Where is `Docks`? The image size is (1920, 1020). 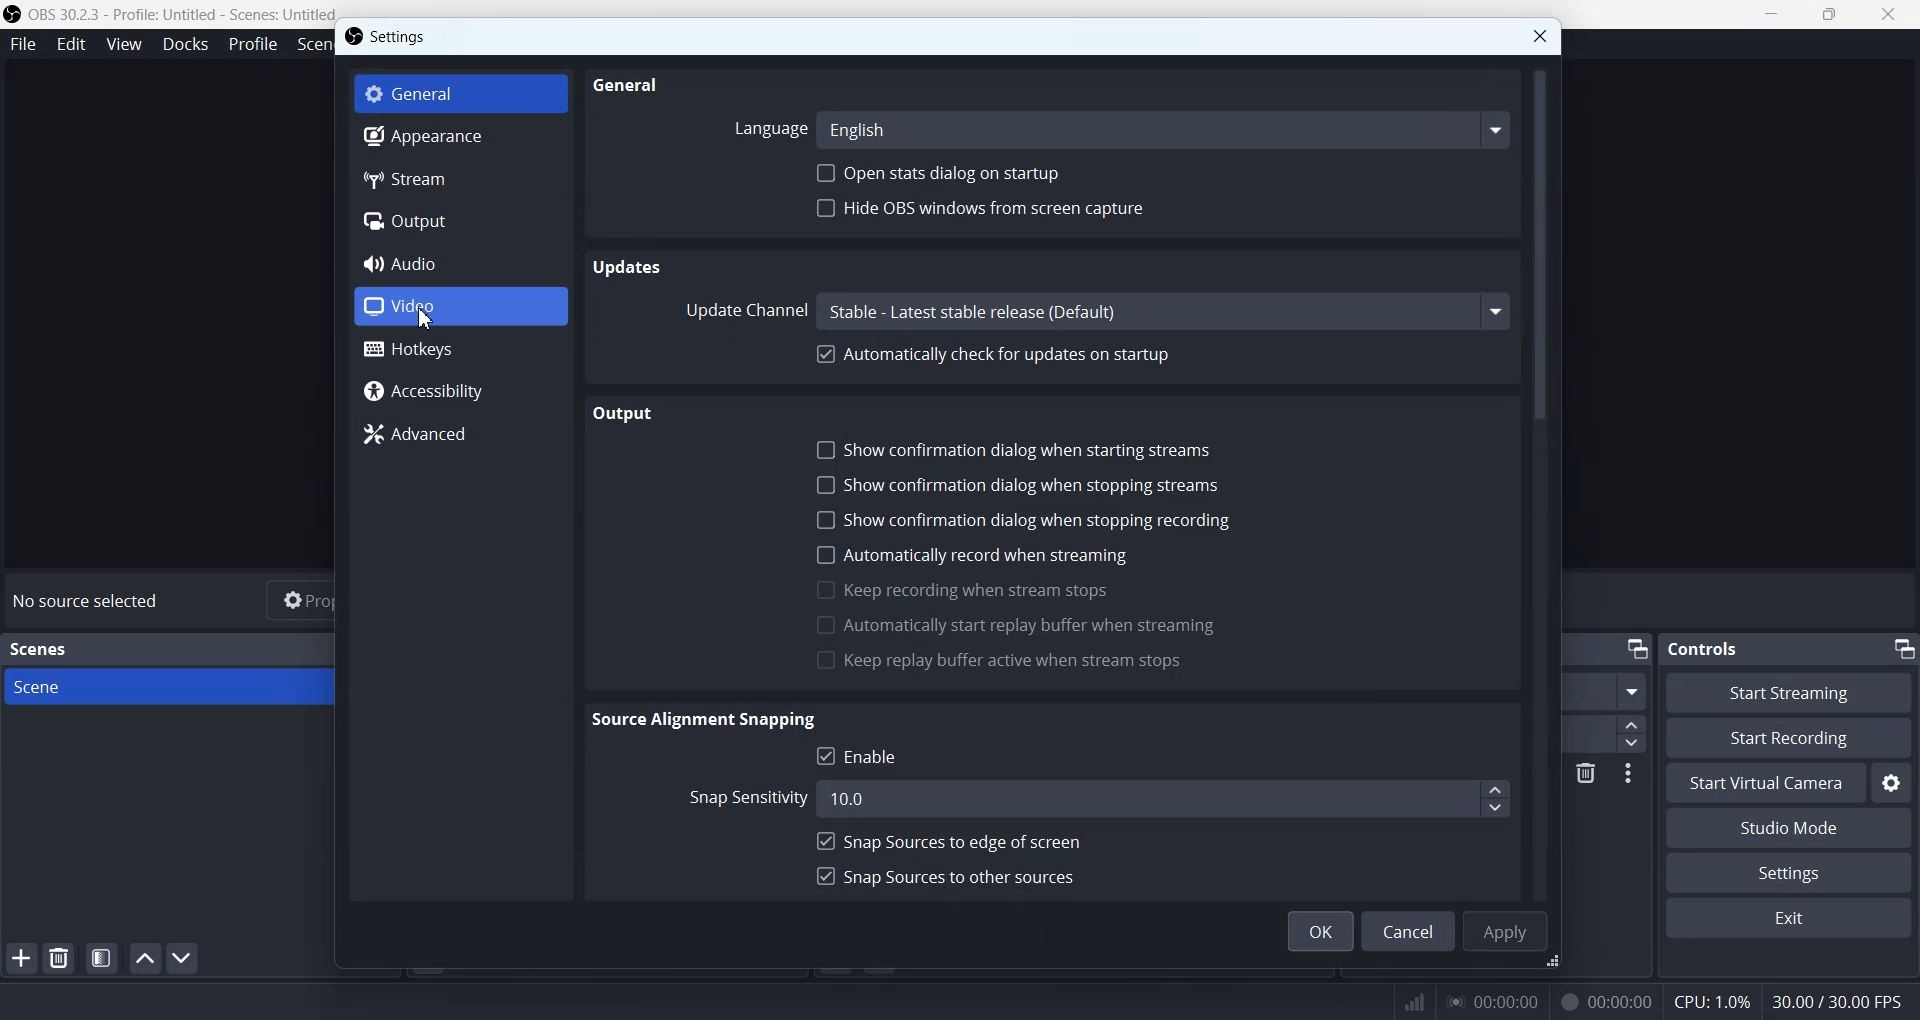
Docks is located at coordinates (184, 45).